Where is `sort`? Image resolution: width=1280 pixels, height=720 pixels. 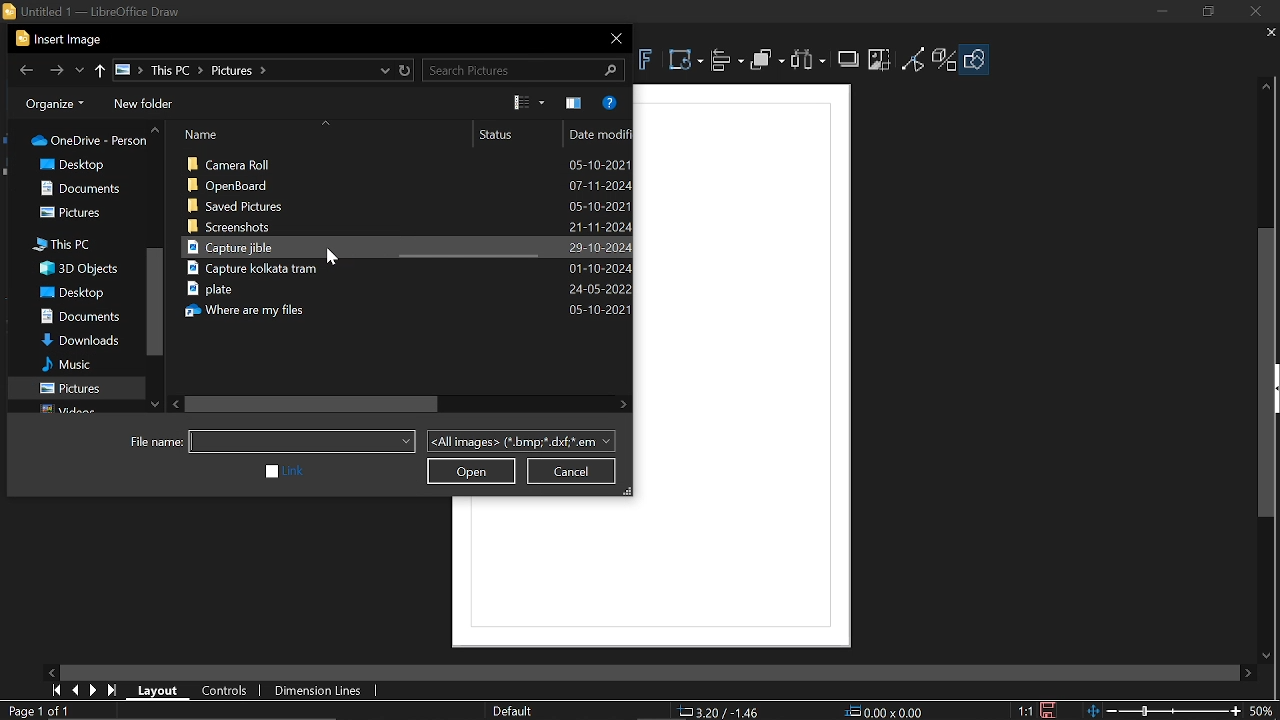 sort is located at coordinates (324, 122).